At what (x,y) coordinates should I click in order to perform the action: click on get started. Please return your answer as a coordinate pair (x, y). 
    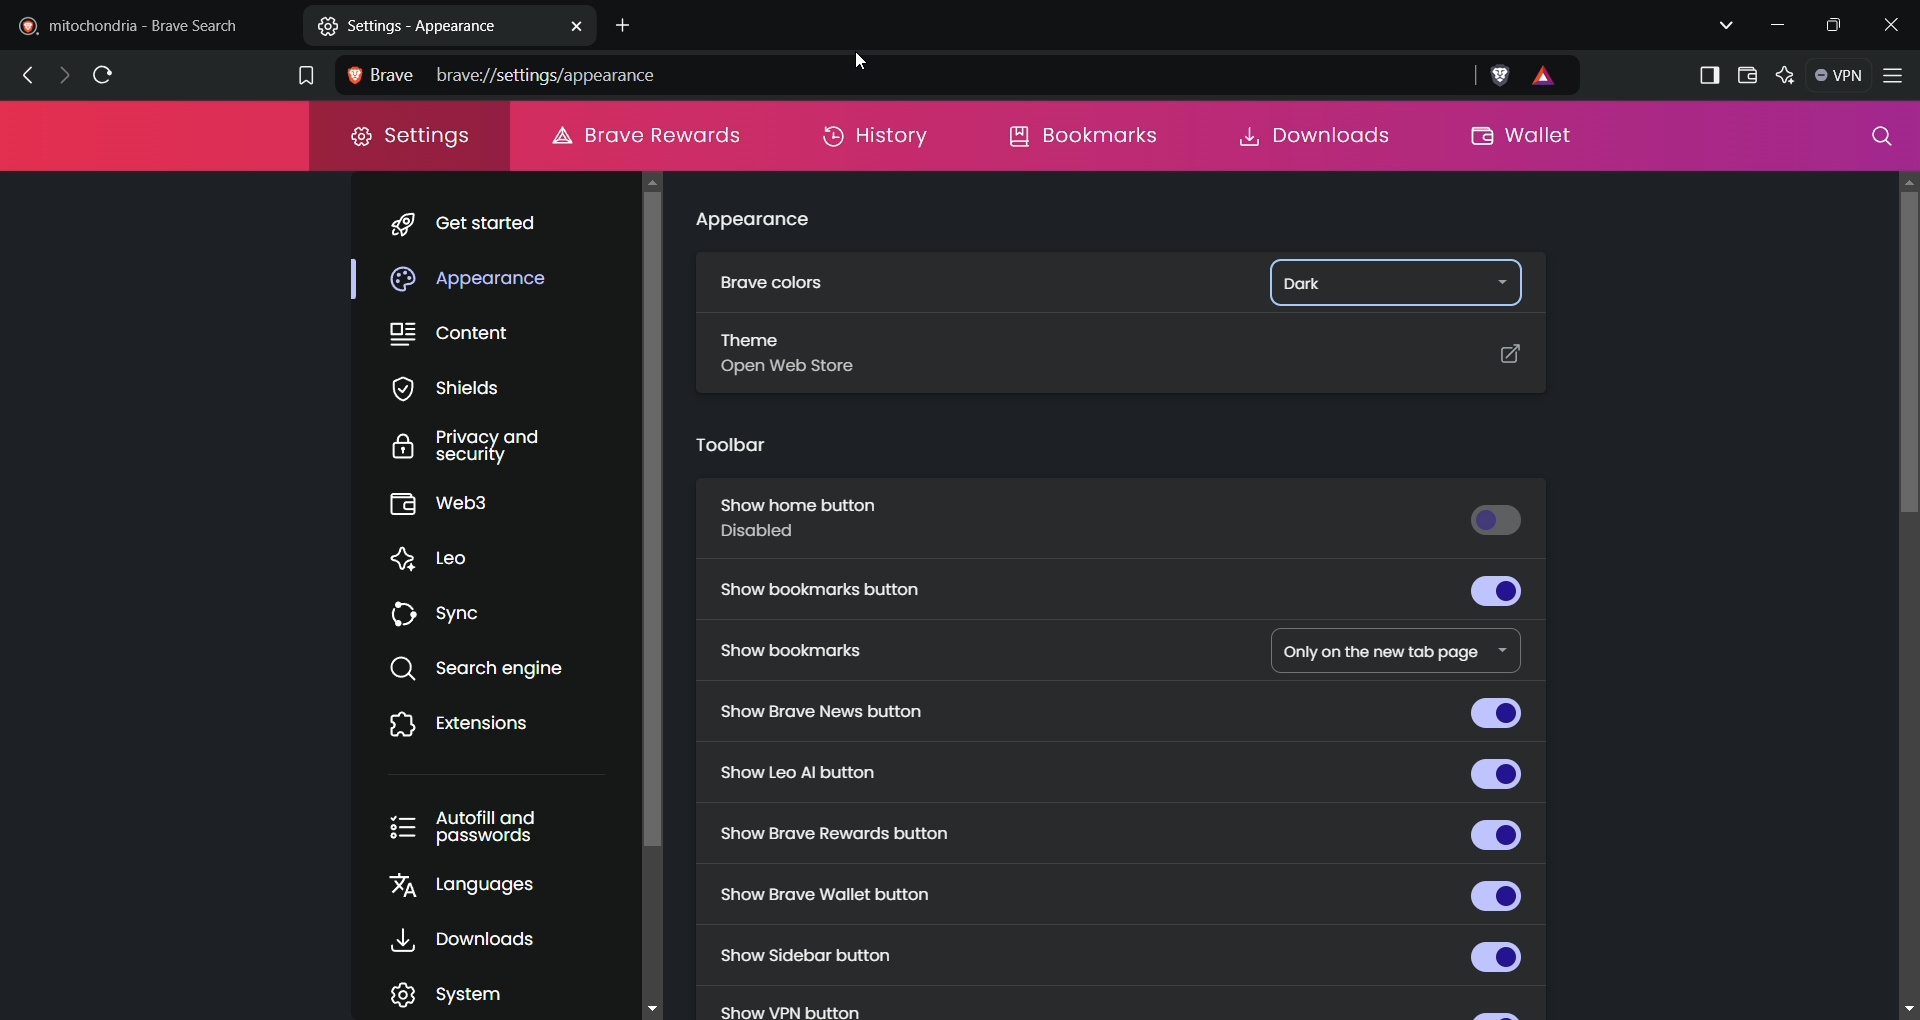
    Looking at the image, I should click on (490, 221).